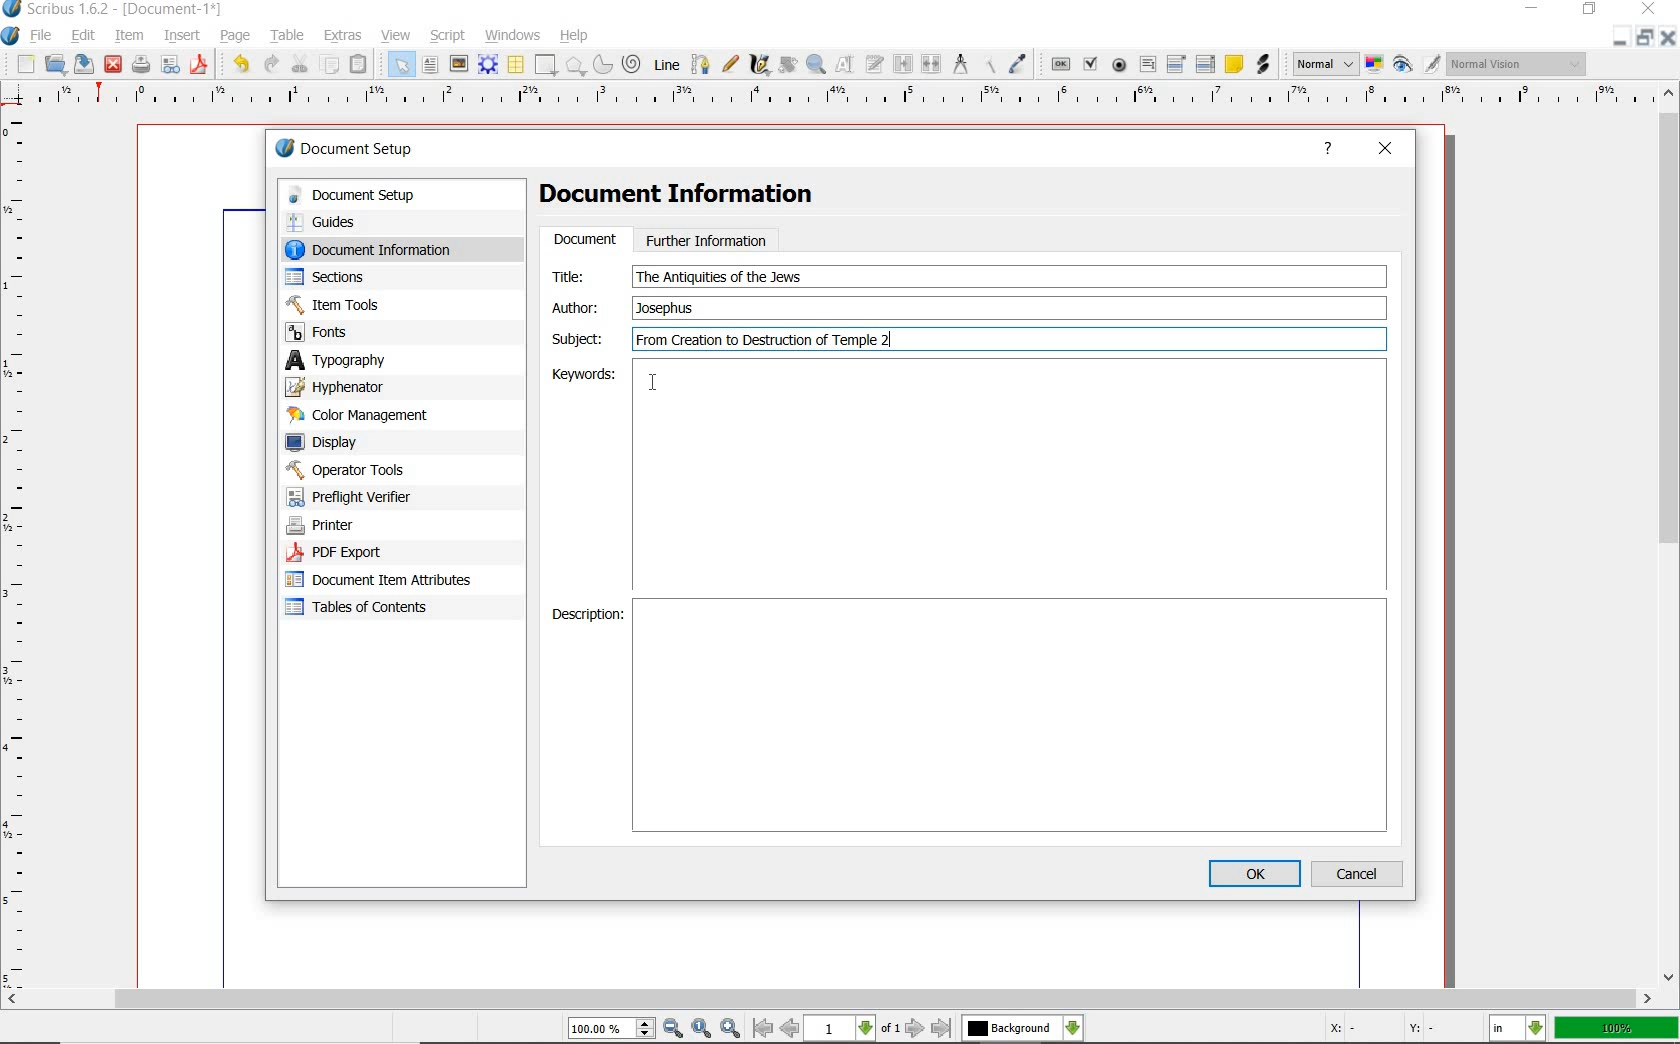 Image resolution: width=1680 pixels, height=1044 pixels. What do you see at coordinates (1615, 1030) in the screenshot?
I see `zoom factor` at bounding box center [1615, 1030].